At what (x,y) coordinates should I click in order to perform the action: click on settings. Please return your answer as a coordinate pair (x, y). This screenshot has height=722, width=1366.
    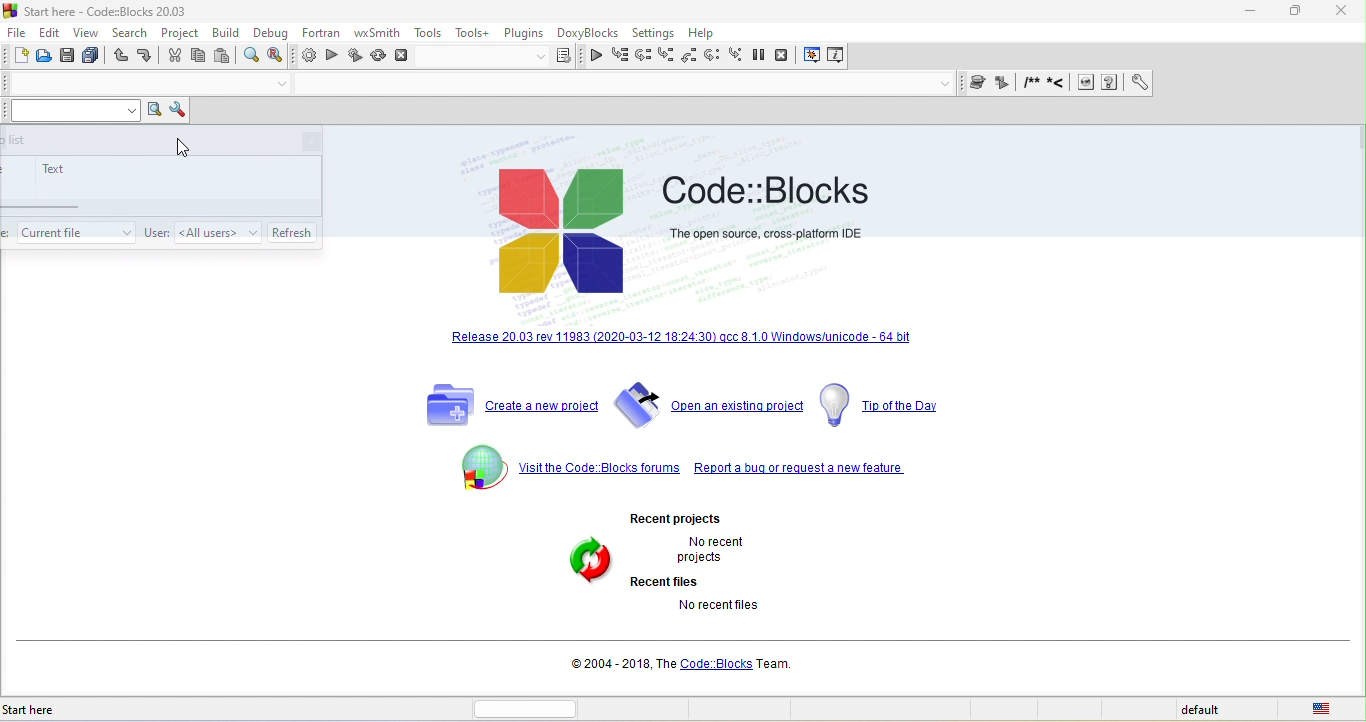
    Looking at the image, I should click on (653, 34).